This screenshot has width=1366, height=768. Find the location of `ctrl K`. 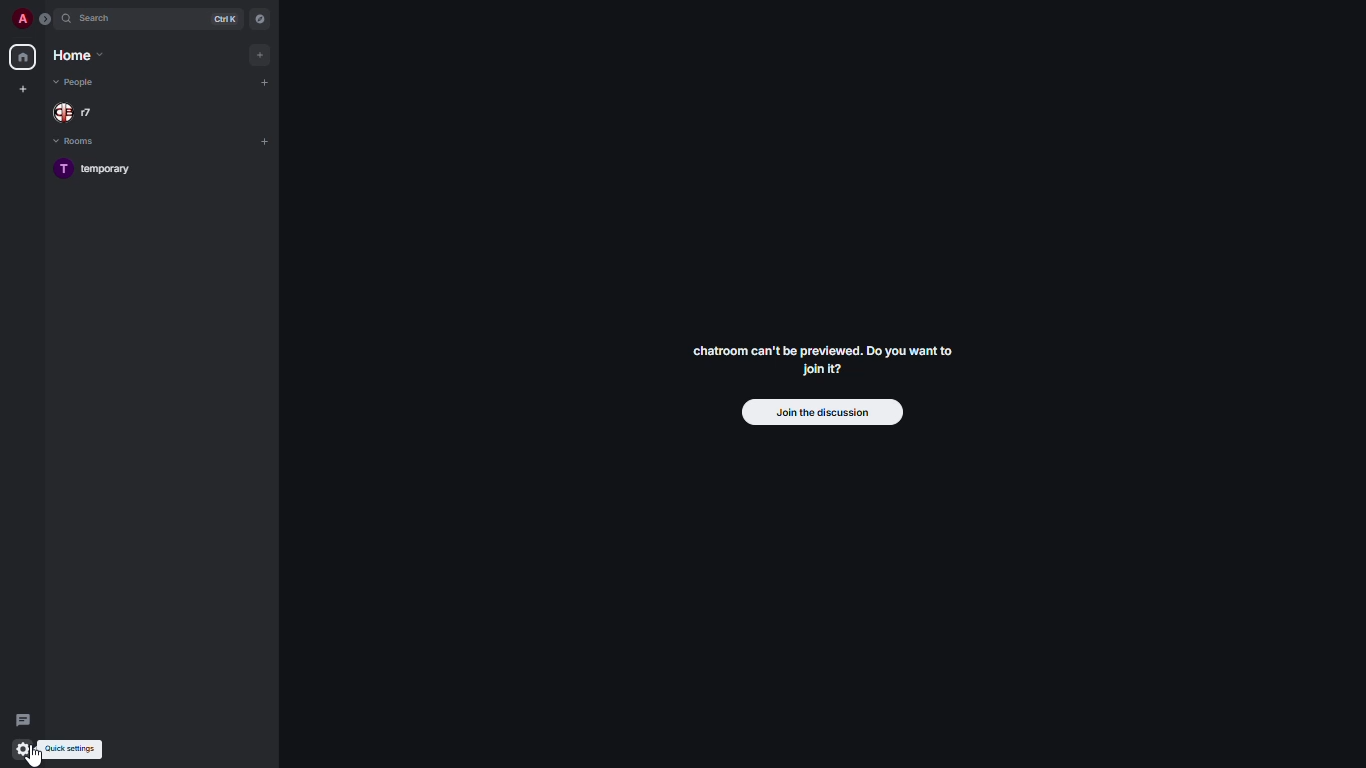

ctrl K is located at coordinates (226, 18).